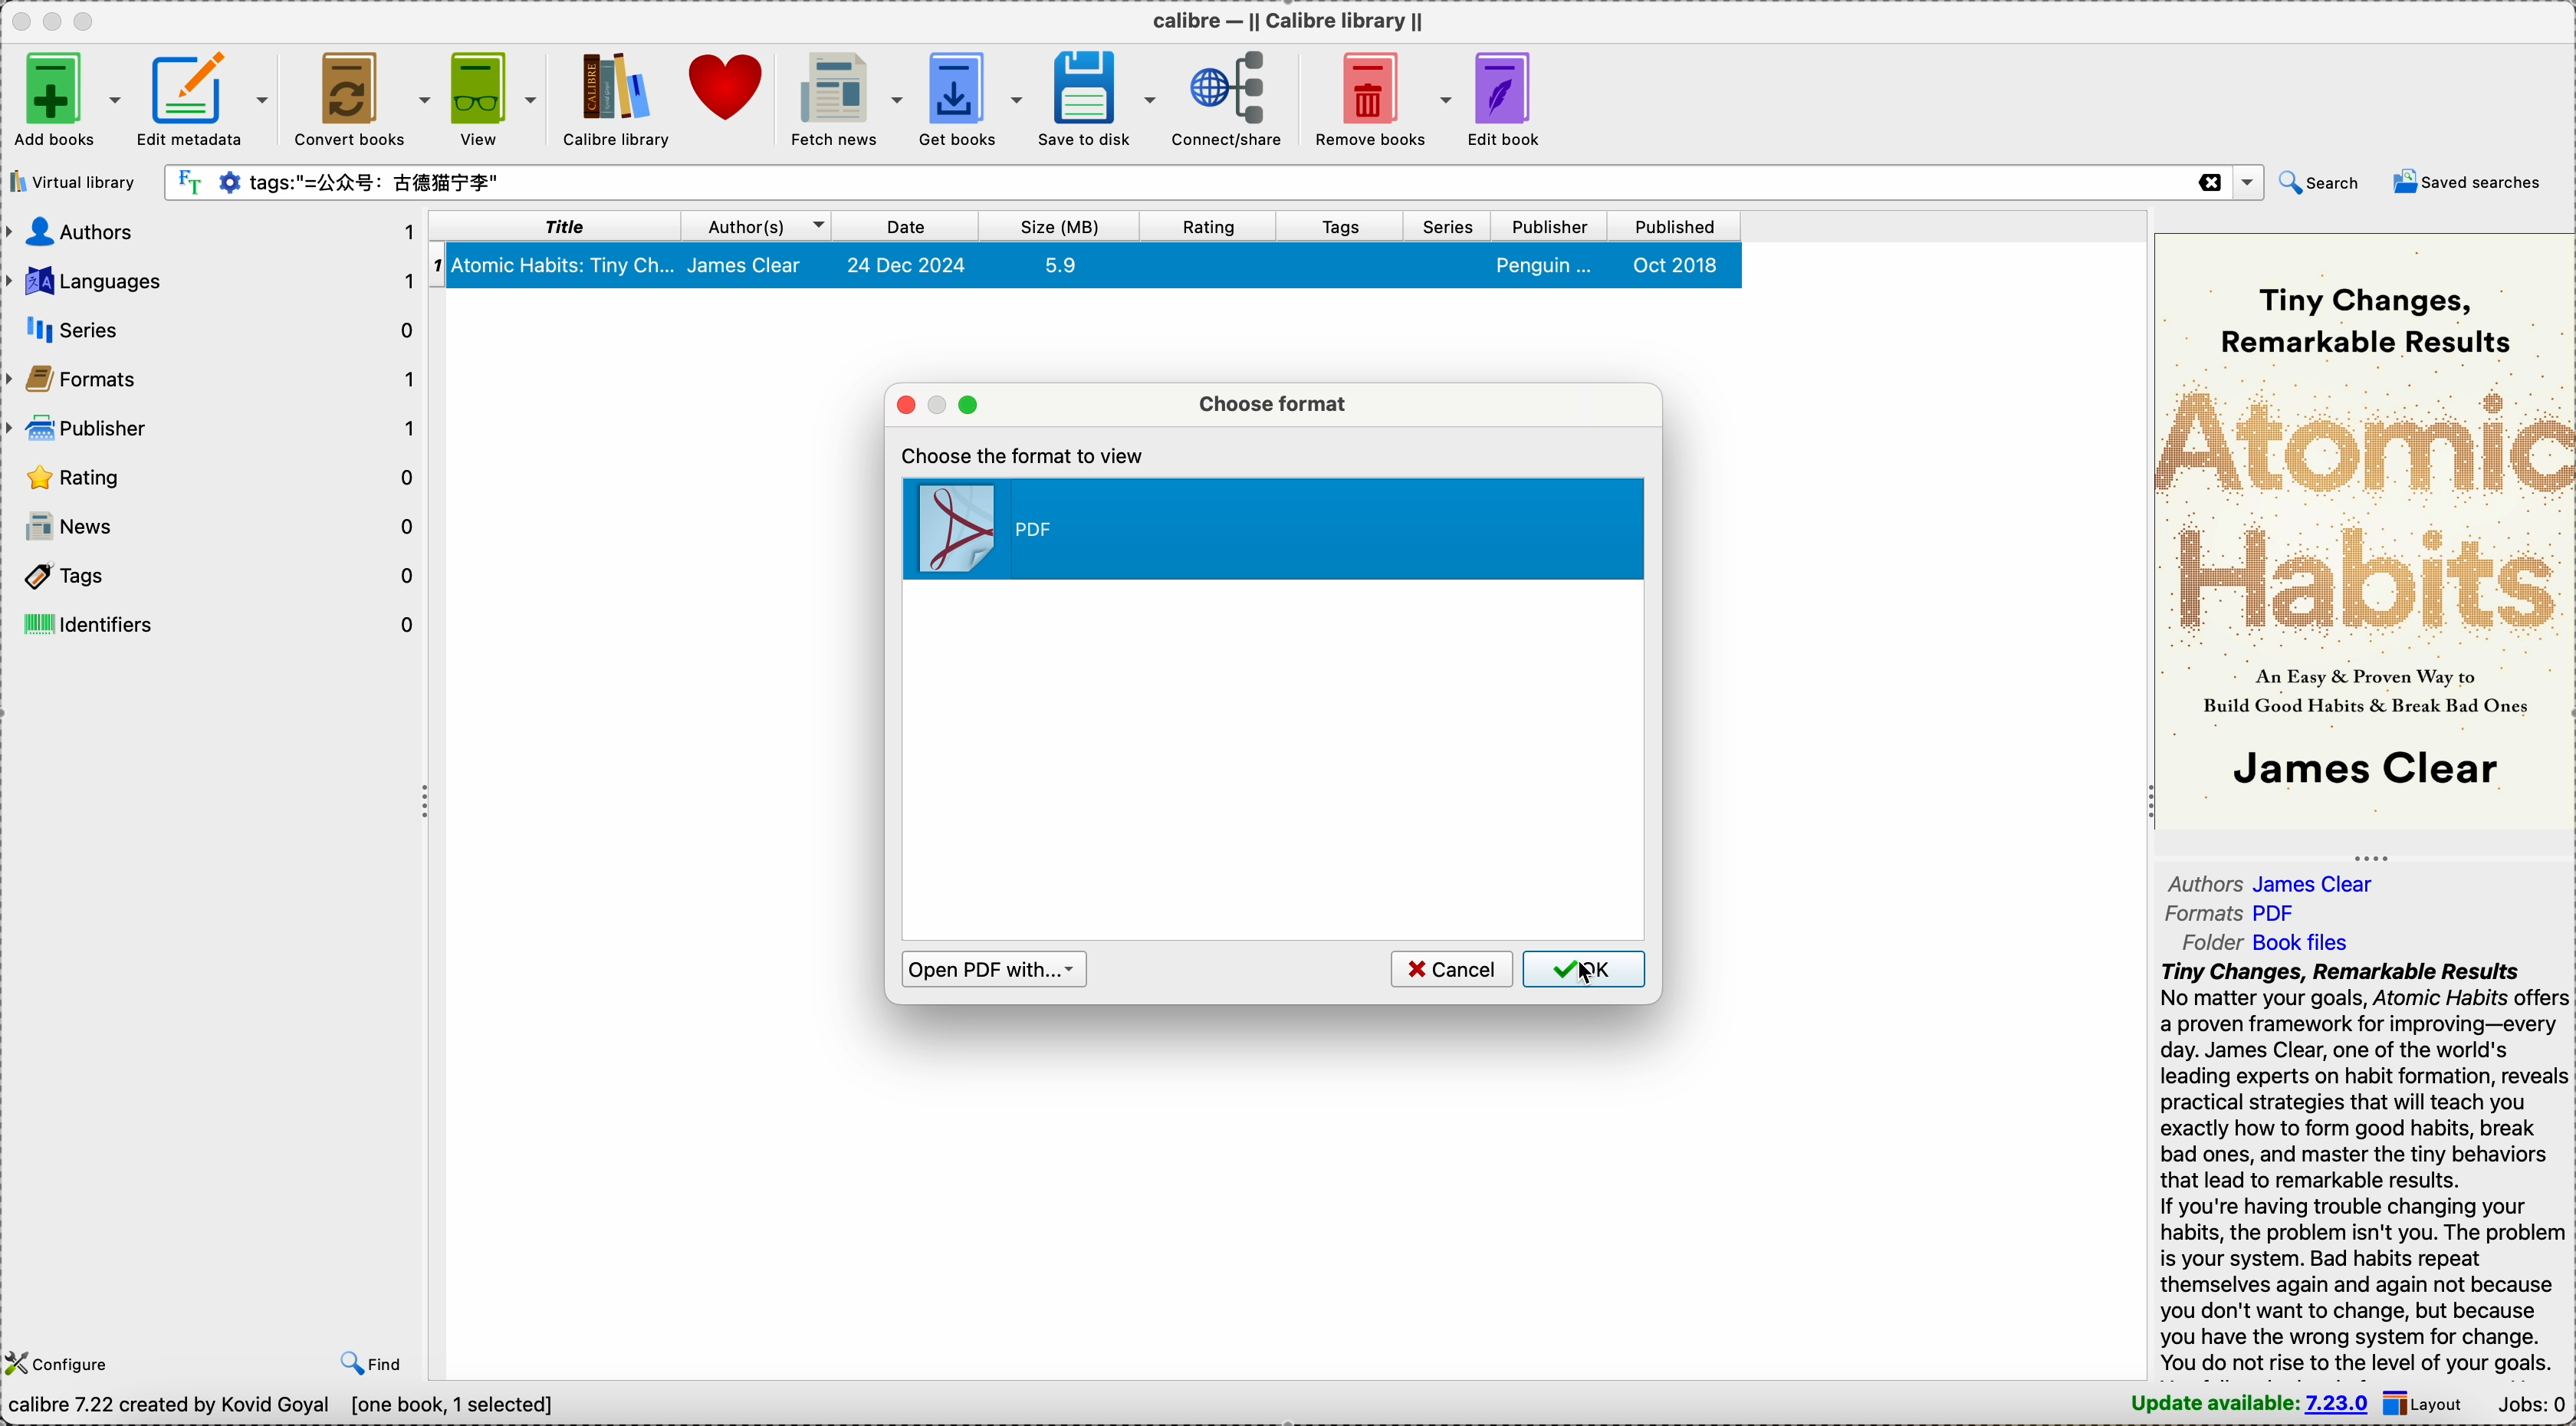  Describe the element at coordinates (617, 98) in the screenshot. I see `Calibre library` at that location.